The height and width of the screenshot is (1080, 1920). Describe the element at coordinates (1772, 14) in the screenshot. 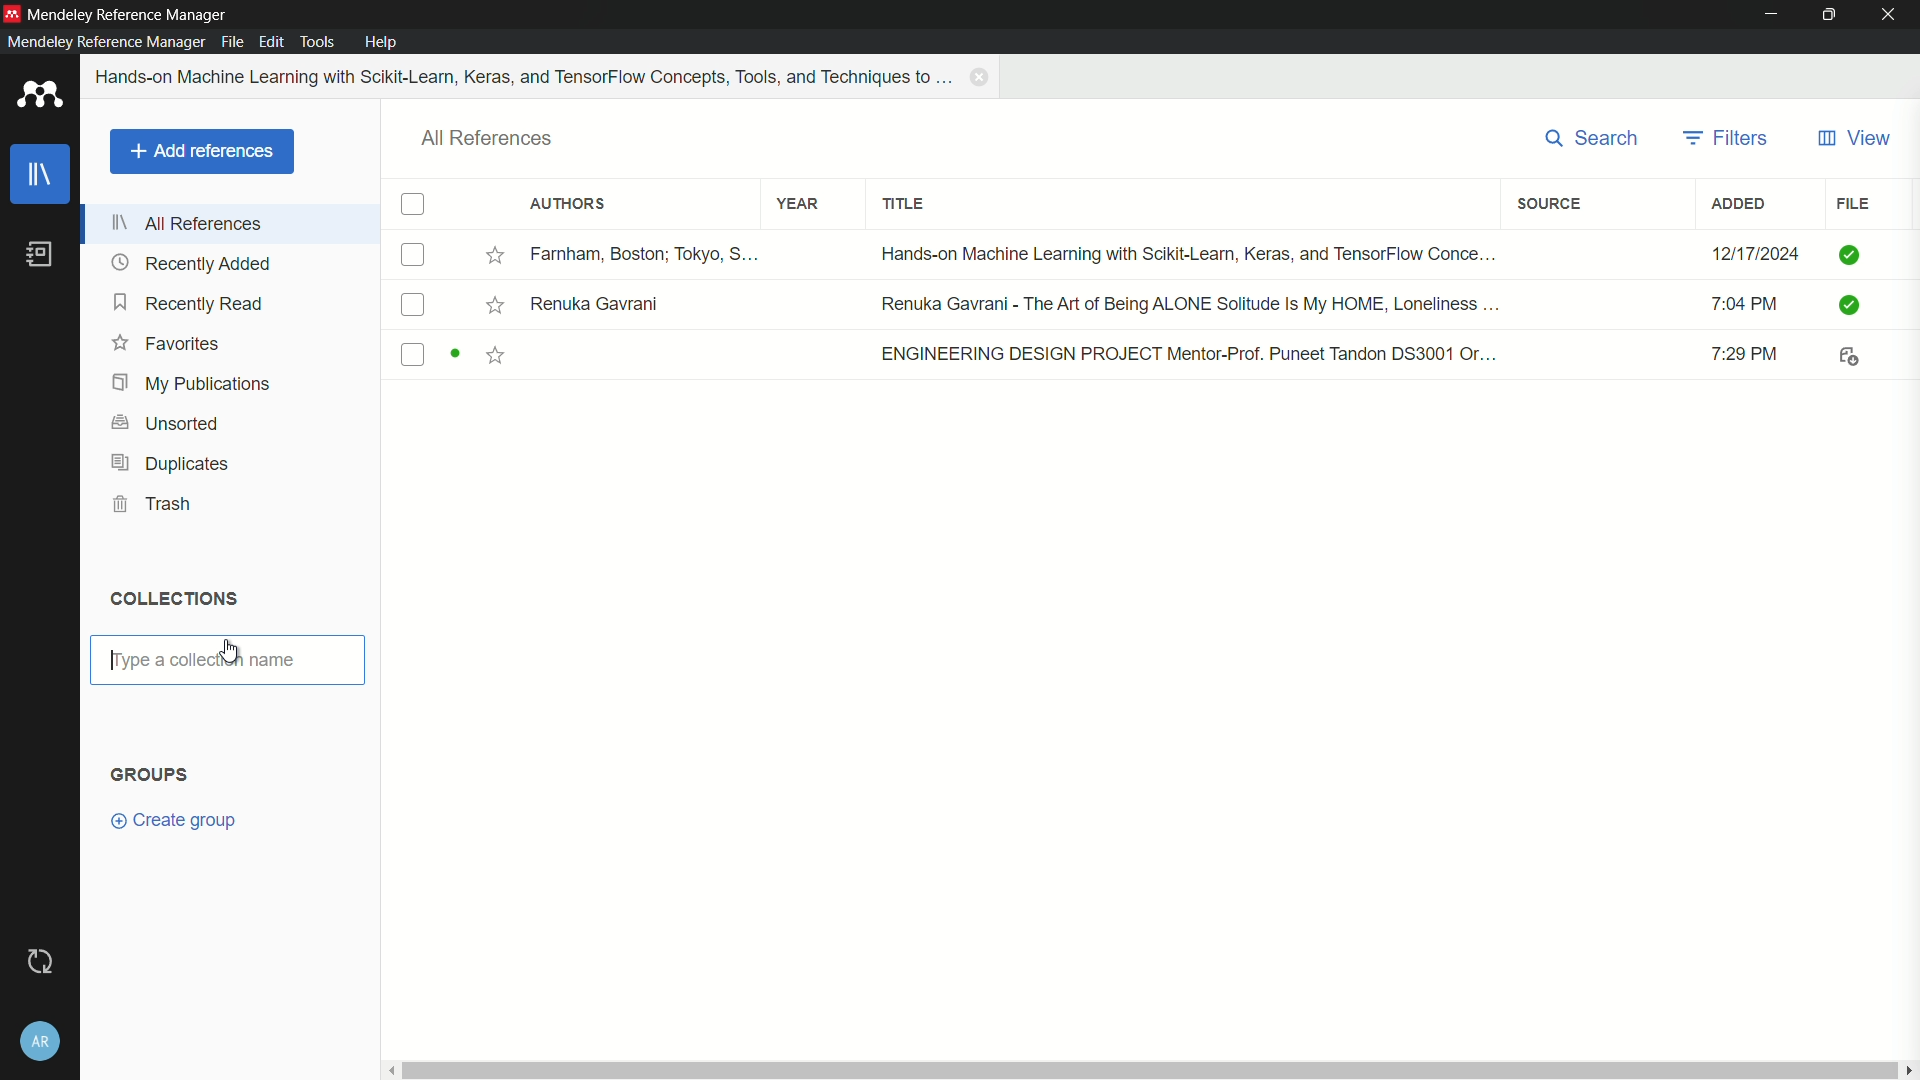

I see `minimize` at that location.